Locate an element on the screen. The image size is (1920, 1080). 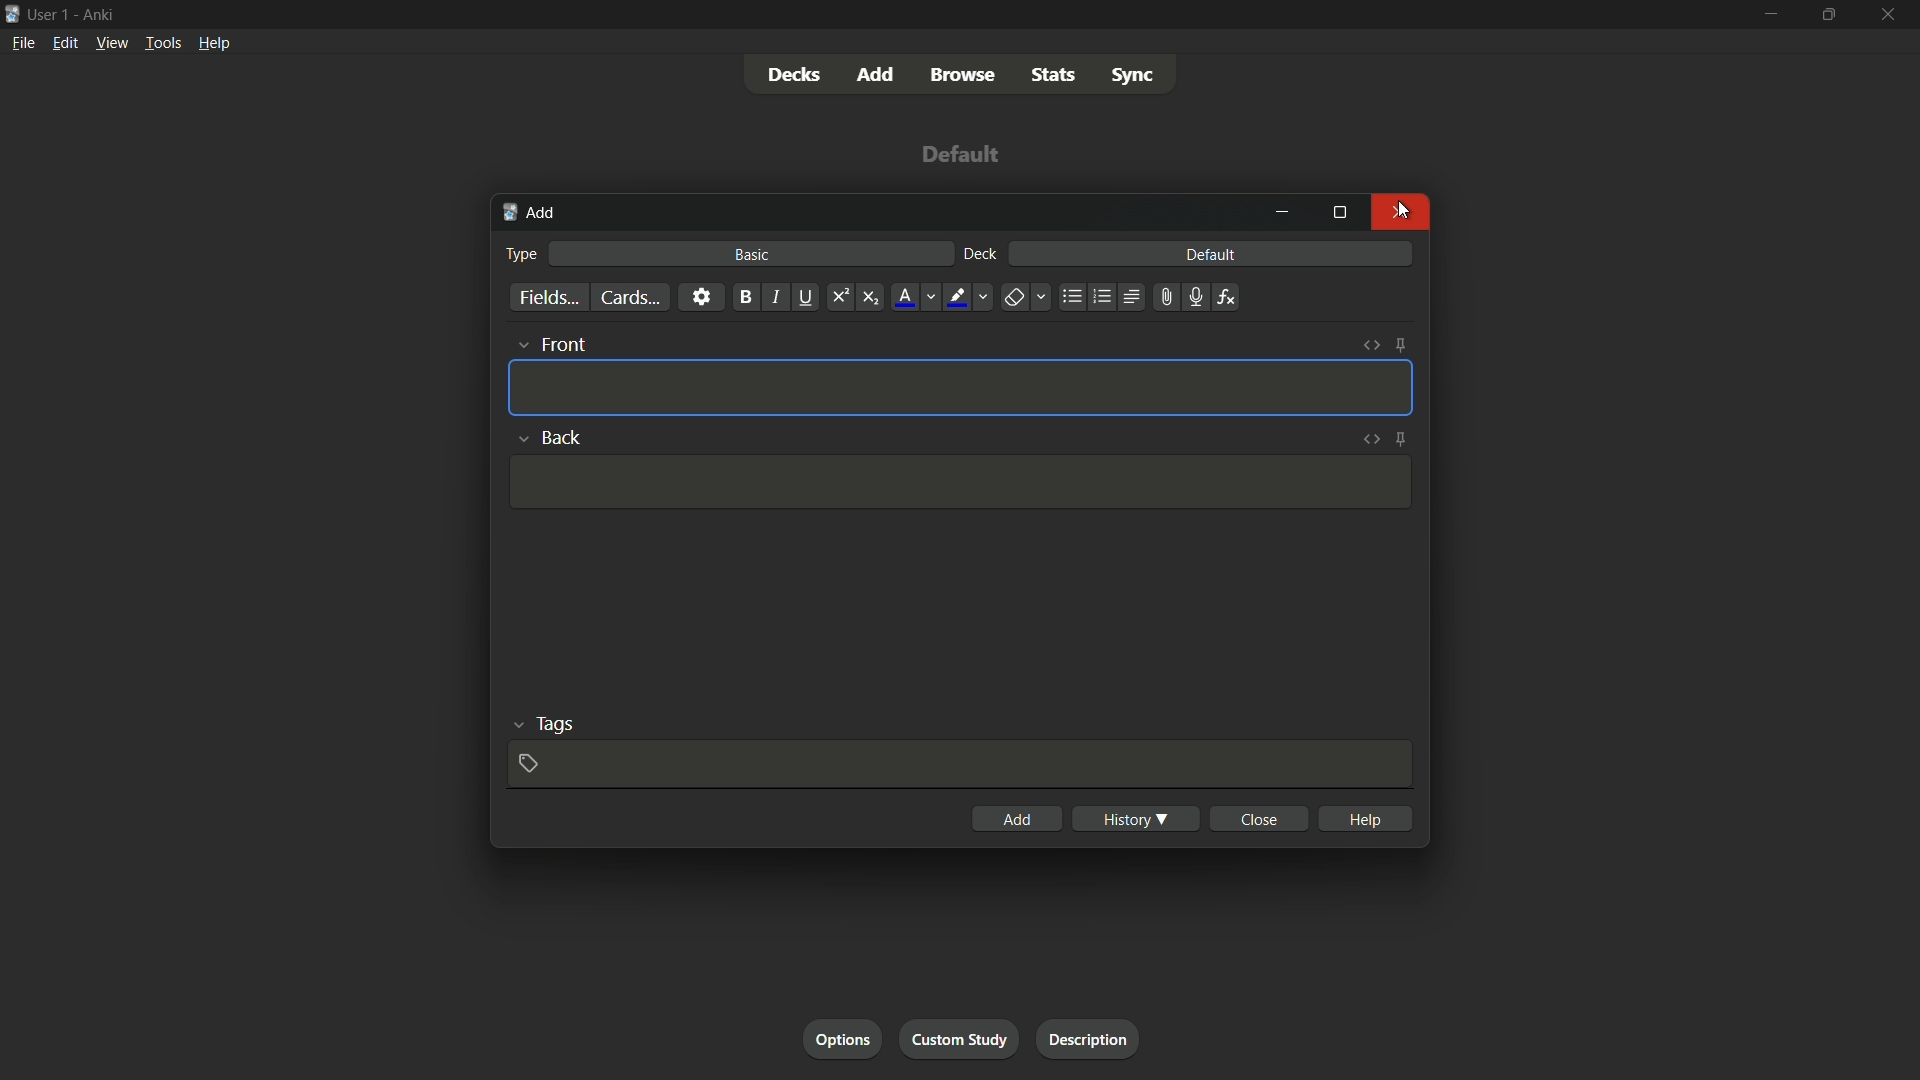
Template is located at coordinates (961, 387).